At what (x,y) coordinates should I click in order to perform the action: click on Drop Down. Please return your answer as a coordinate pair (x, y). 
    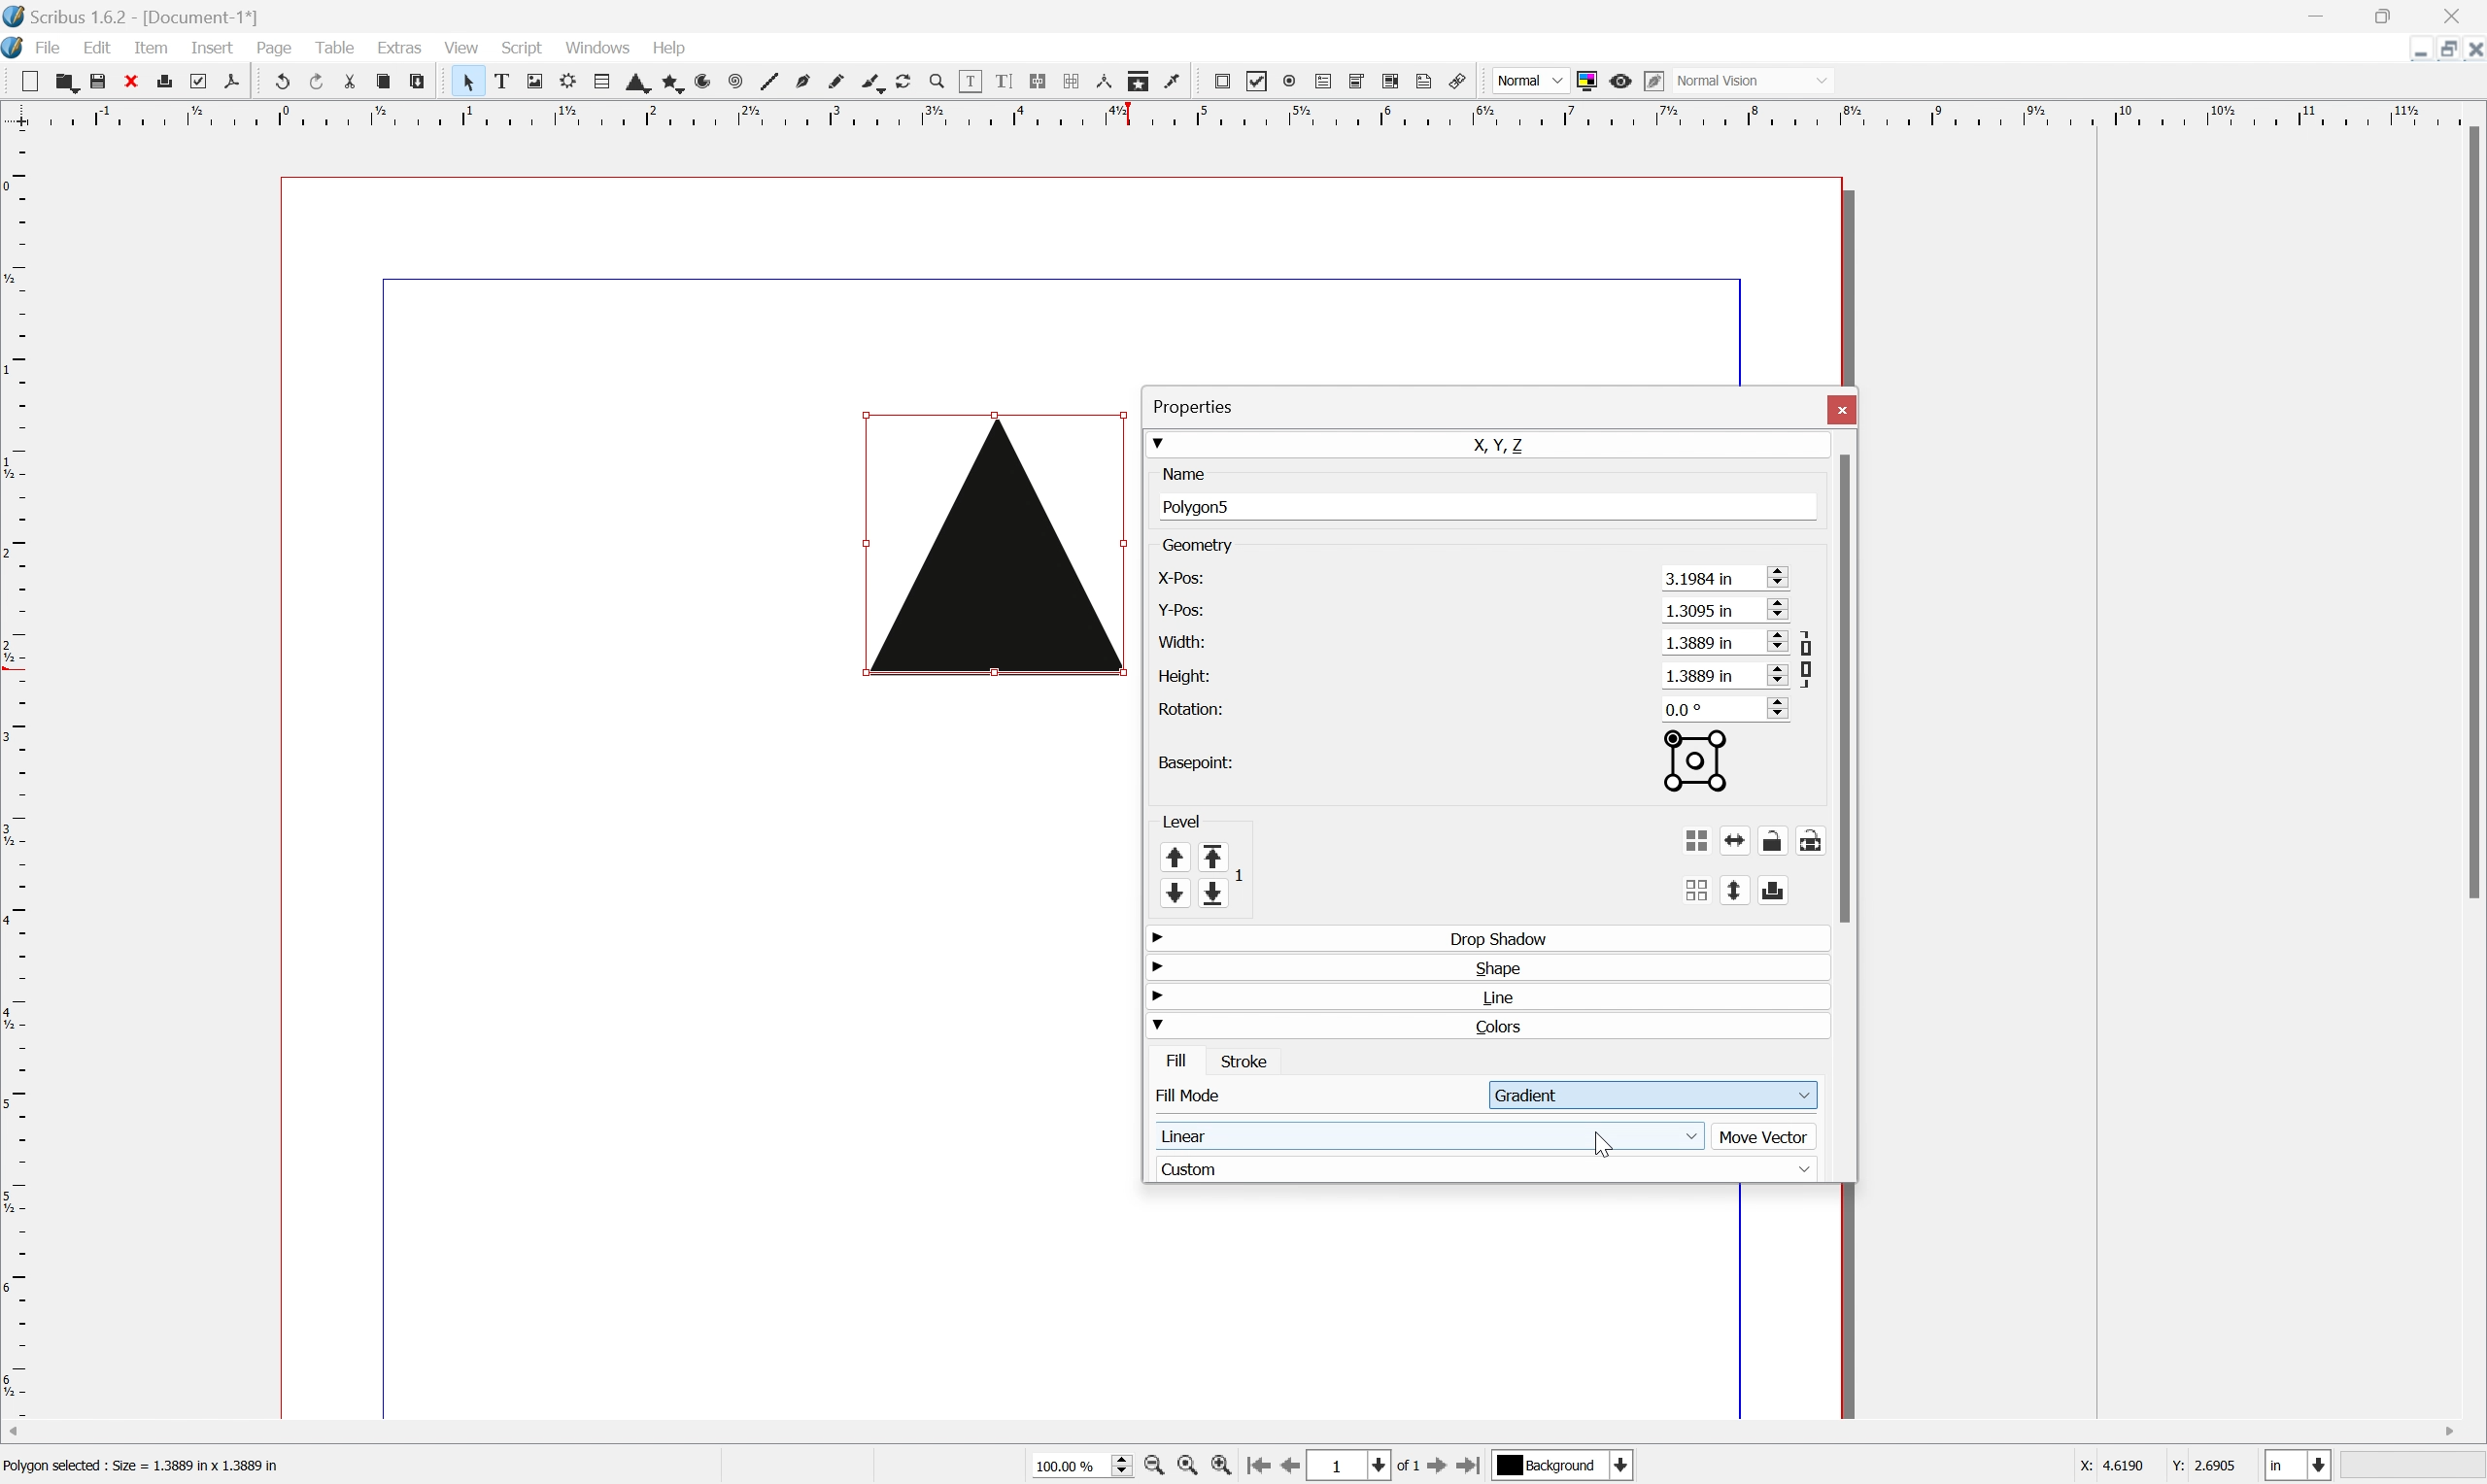
    Looking at the image, I should click on (1155, 997).